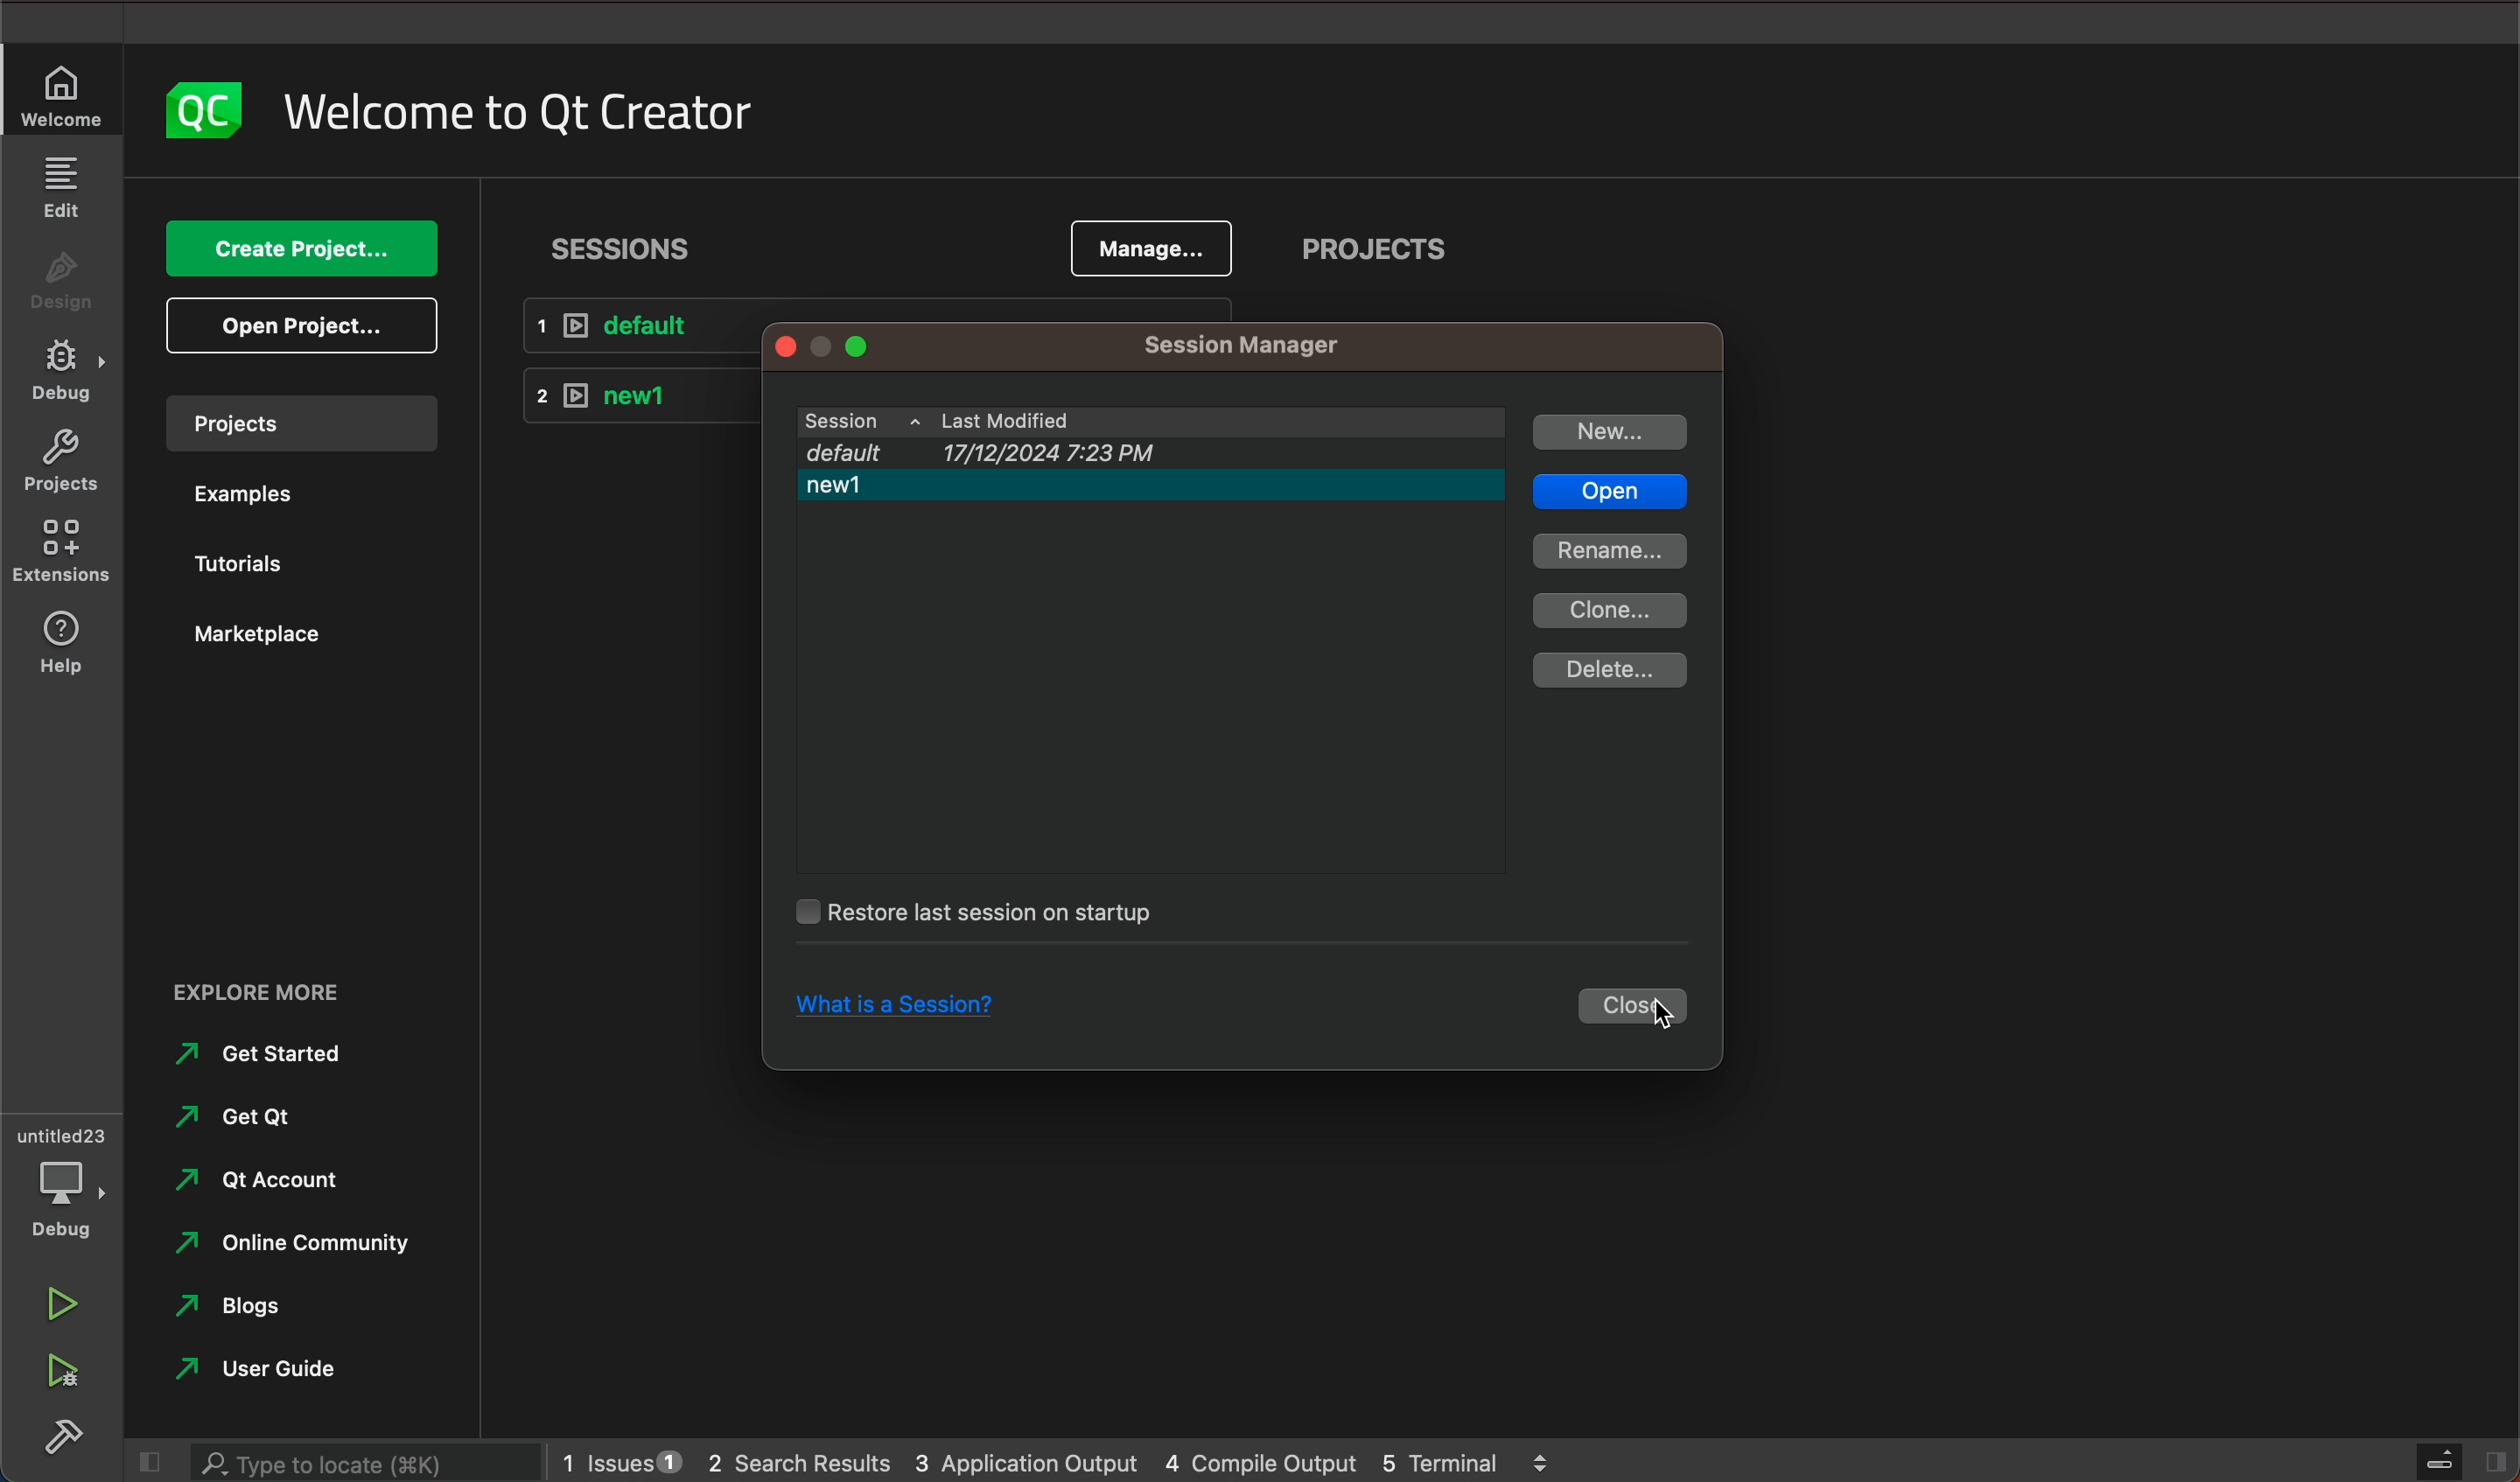 This screenshot has height=1482, width=2520. I want to click on project, so click(300, 421).